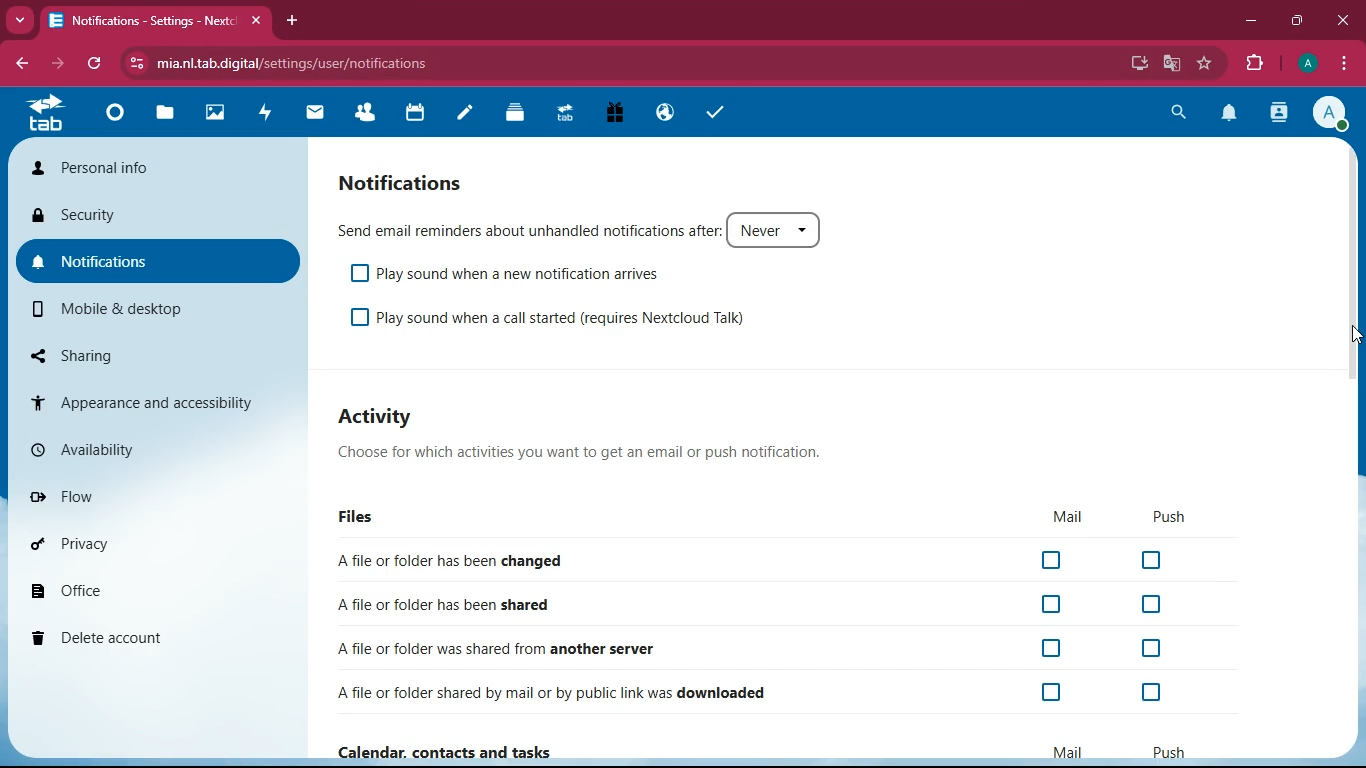  Describe the element at coordinates (219, 115) in the screenshot. I see `images` at that location.